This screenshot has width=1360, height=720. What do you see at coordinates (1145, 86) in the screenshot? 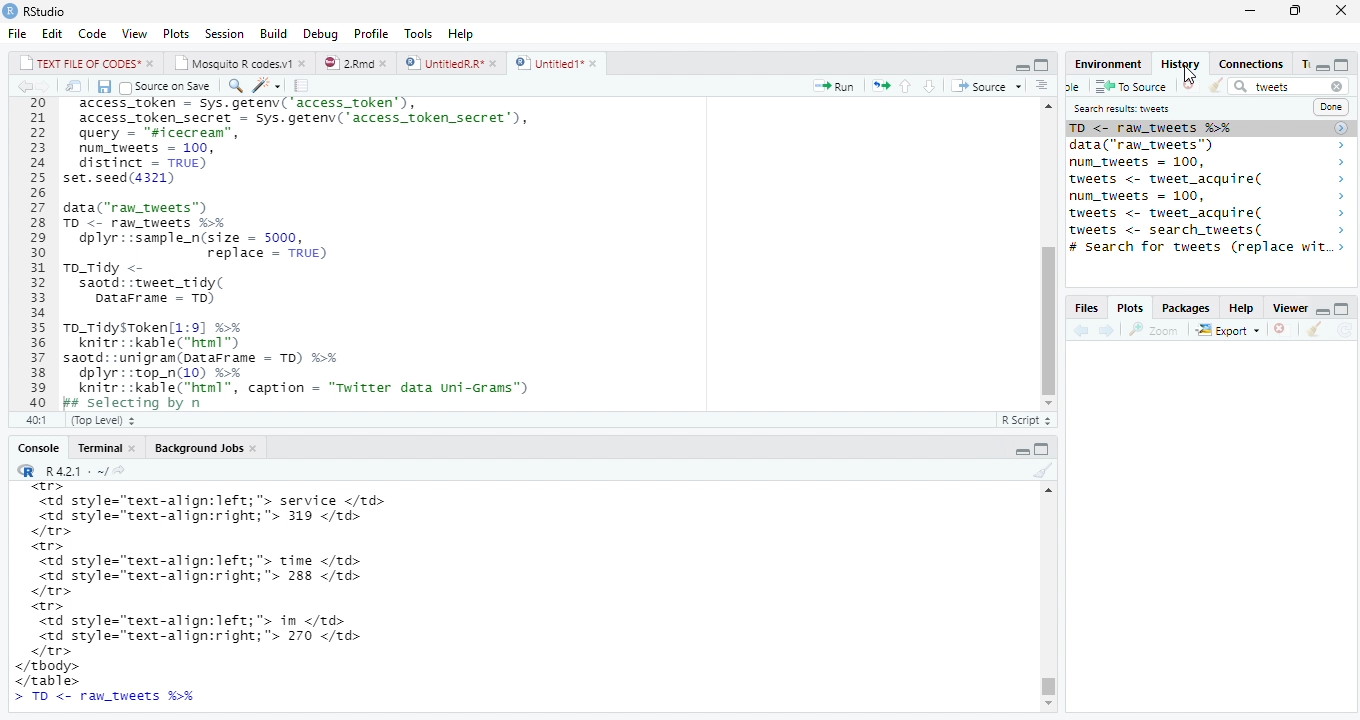
I see `To source` at bounding box center [1145, 86].